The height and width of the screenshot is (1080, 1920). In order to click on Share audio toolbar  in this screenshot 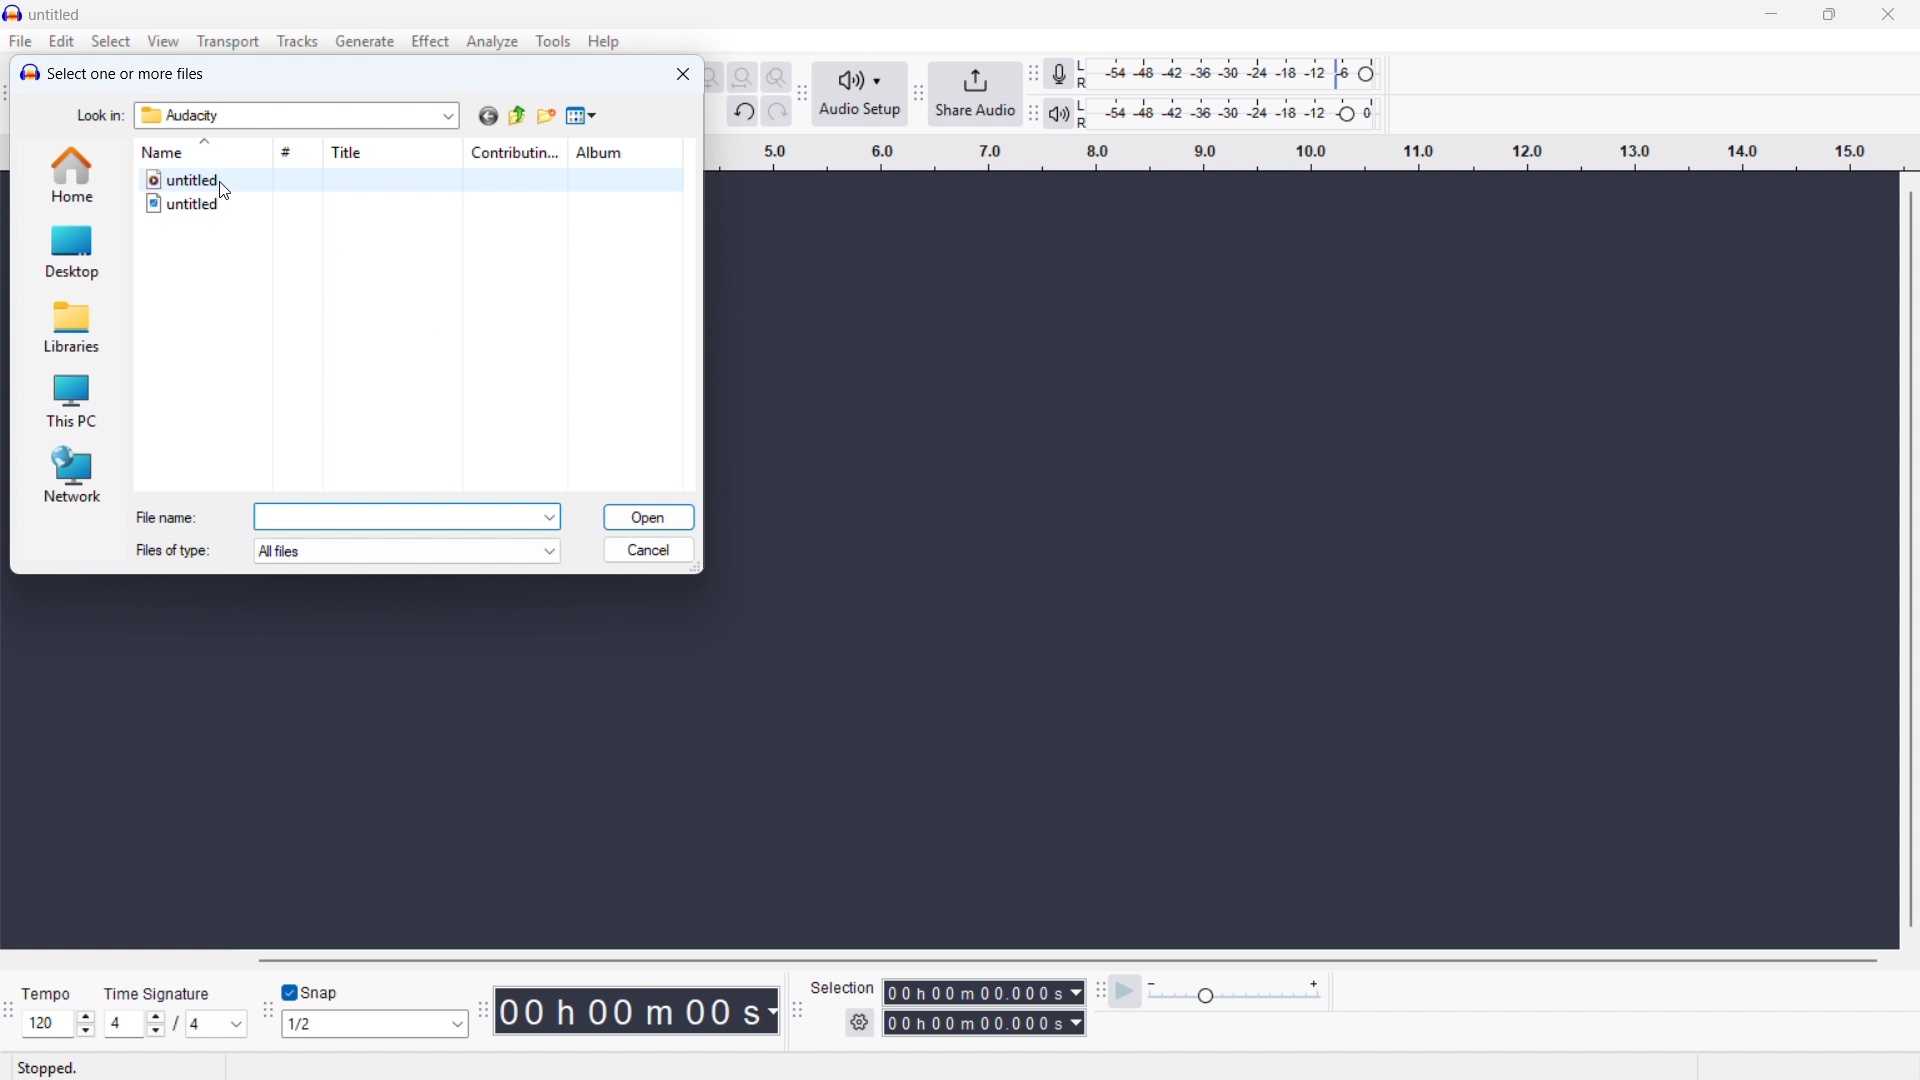, I will do `click(917, 96)`.